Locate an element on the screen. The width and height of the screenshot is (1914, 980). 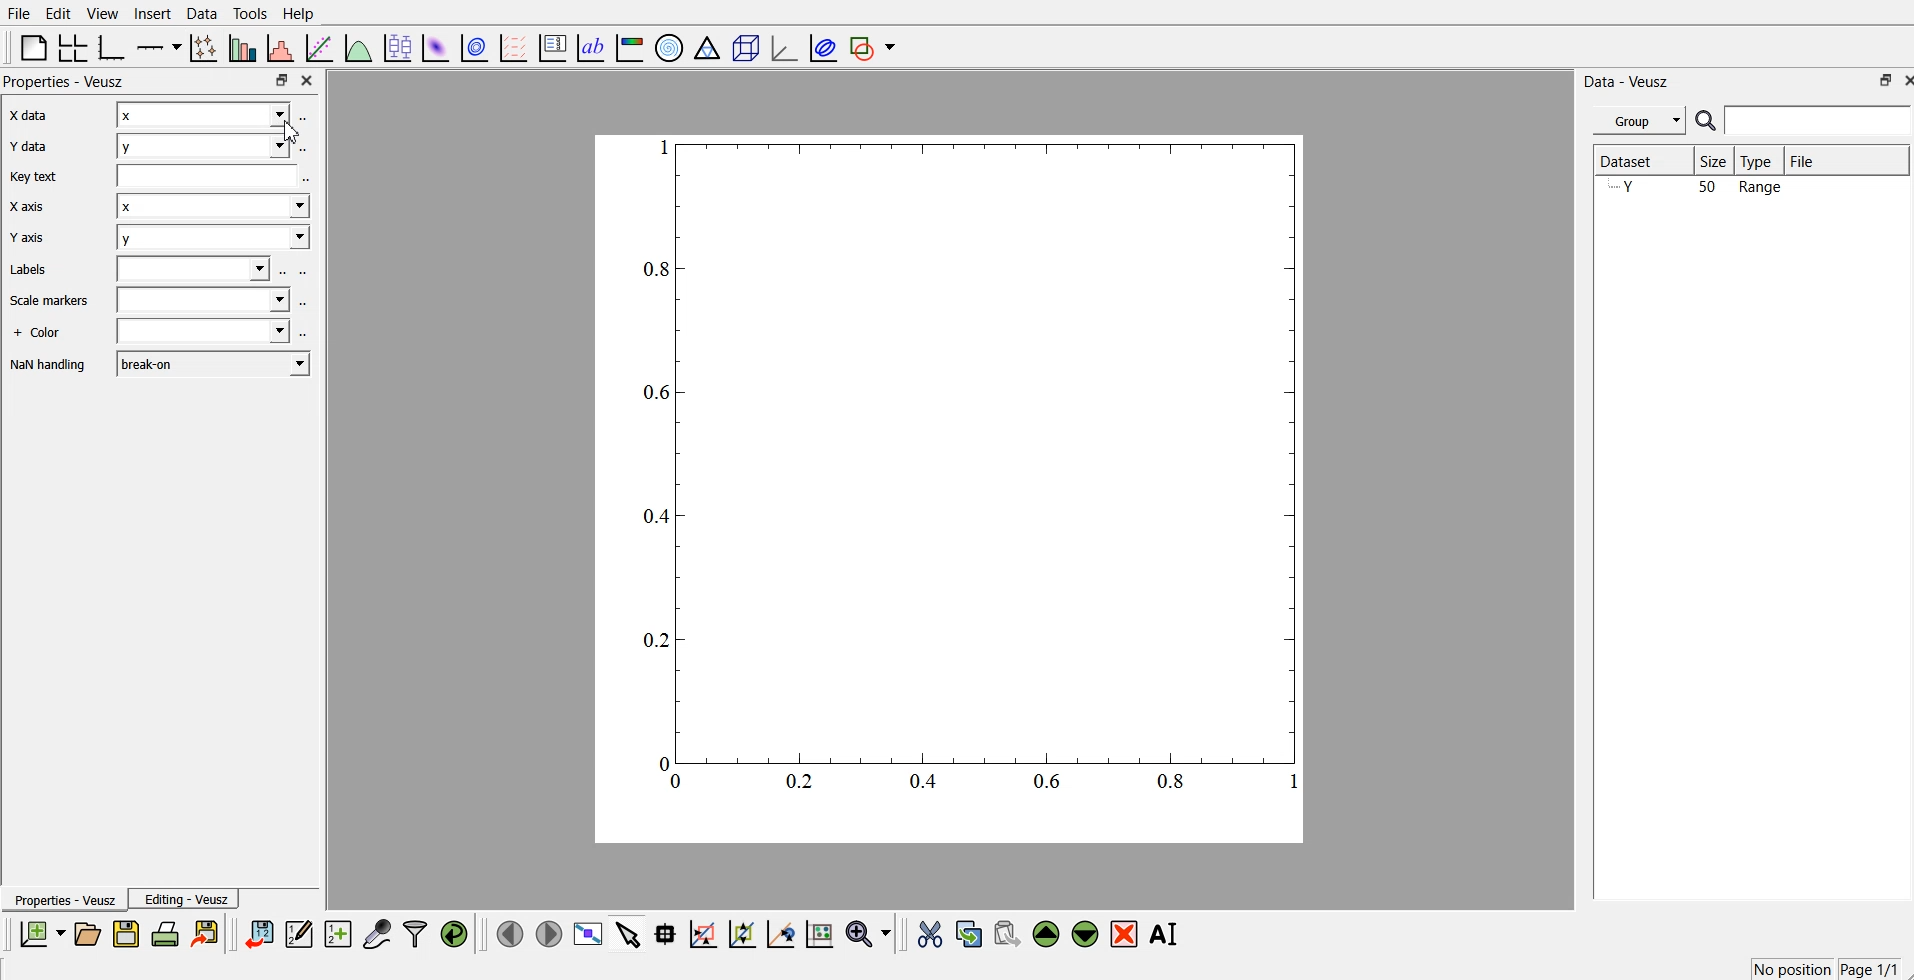
reset graph axes is located at coordinates (821, 937).